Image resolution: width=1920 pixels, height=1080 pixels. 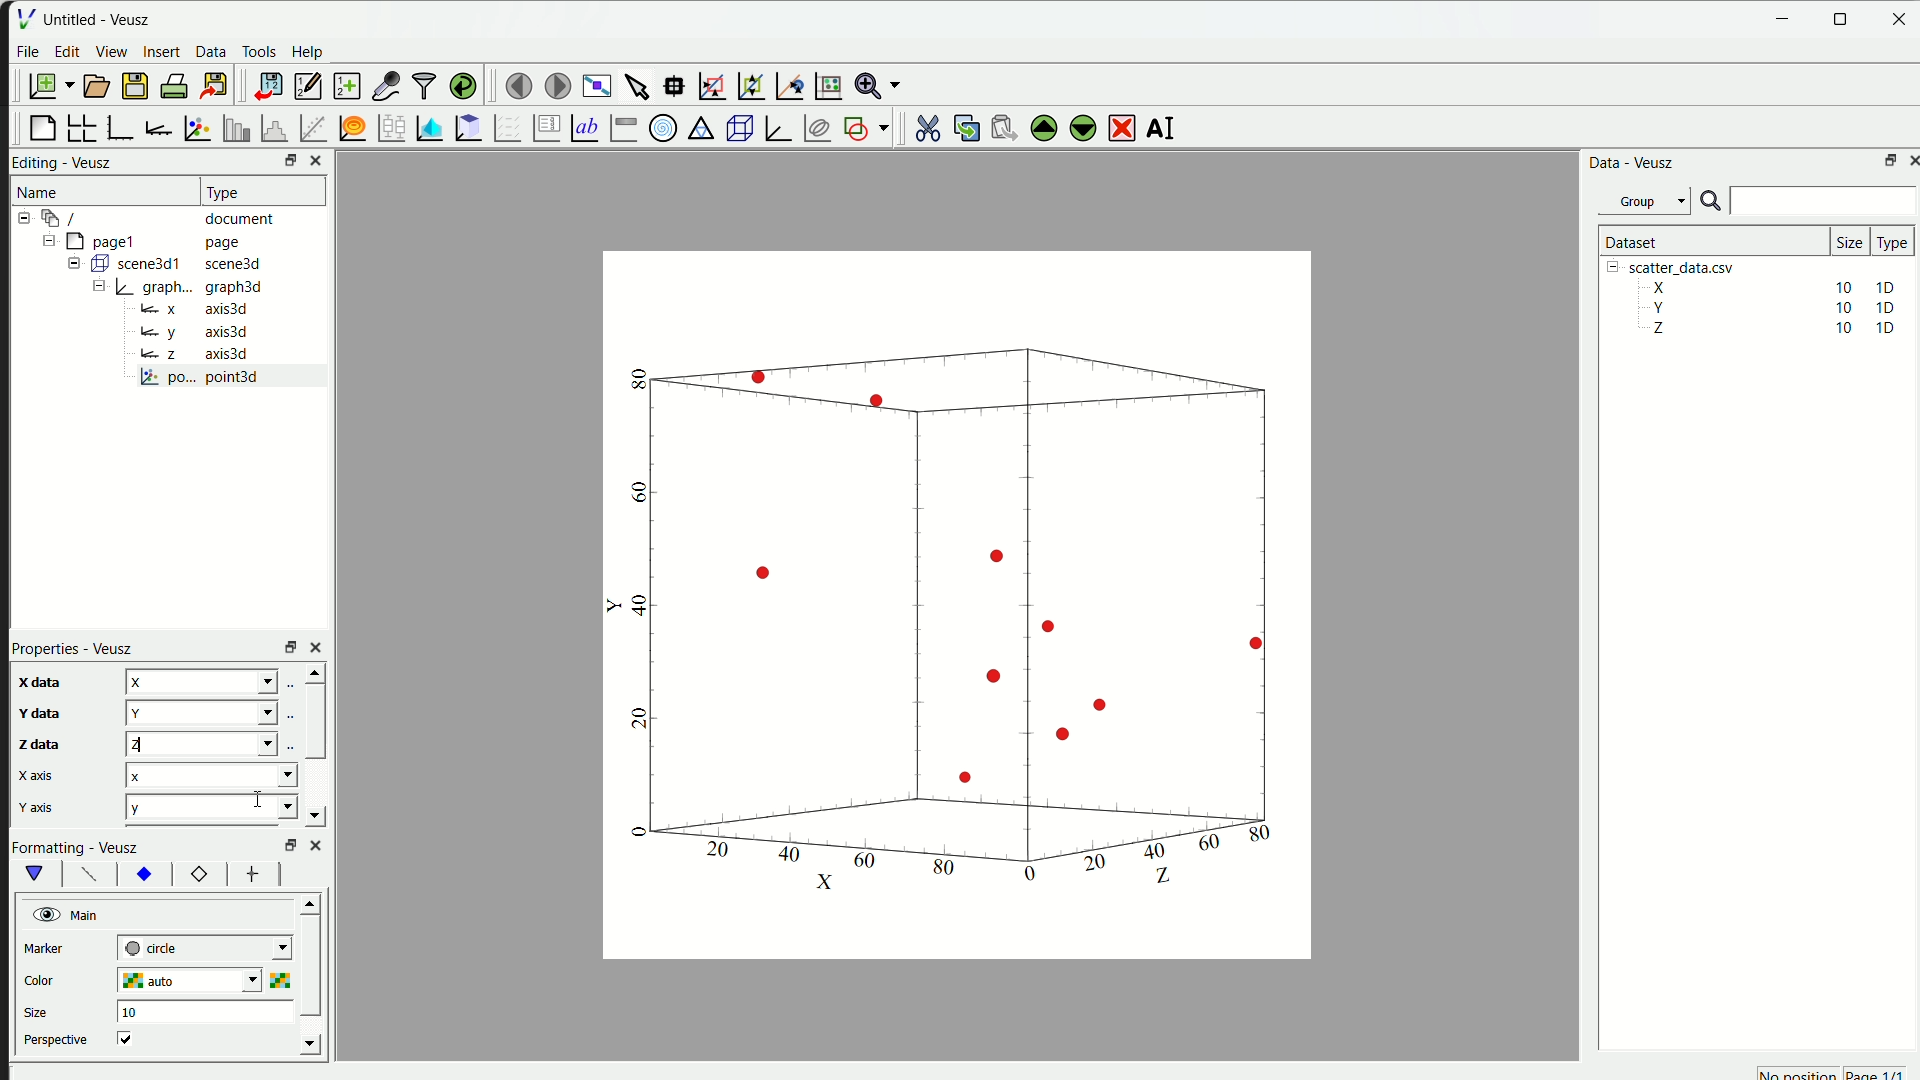 What do you see at coordinates (132, 87) in the screenshot?
I see `save a document` at bounding box center [132, 87].